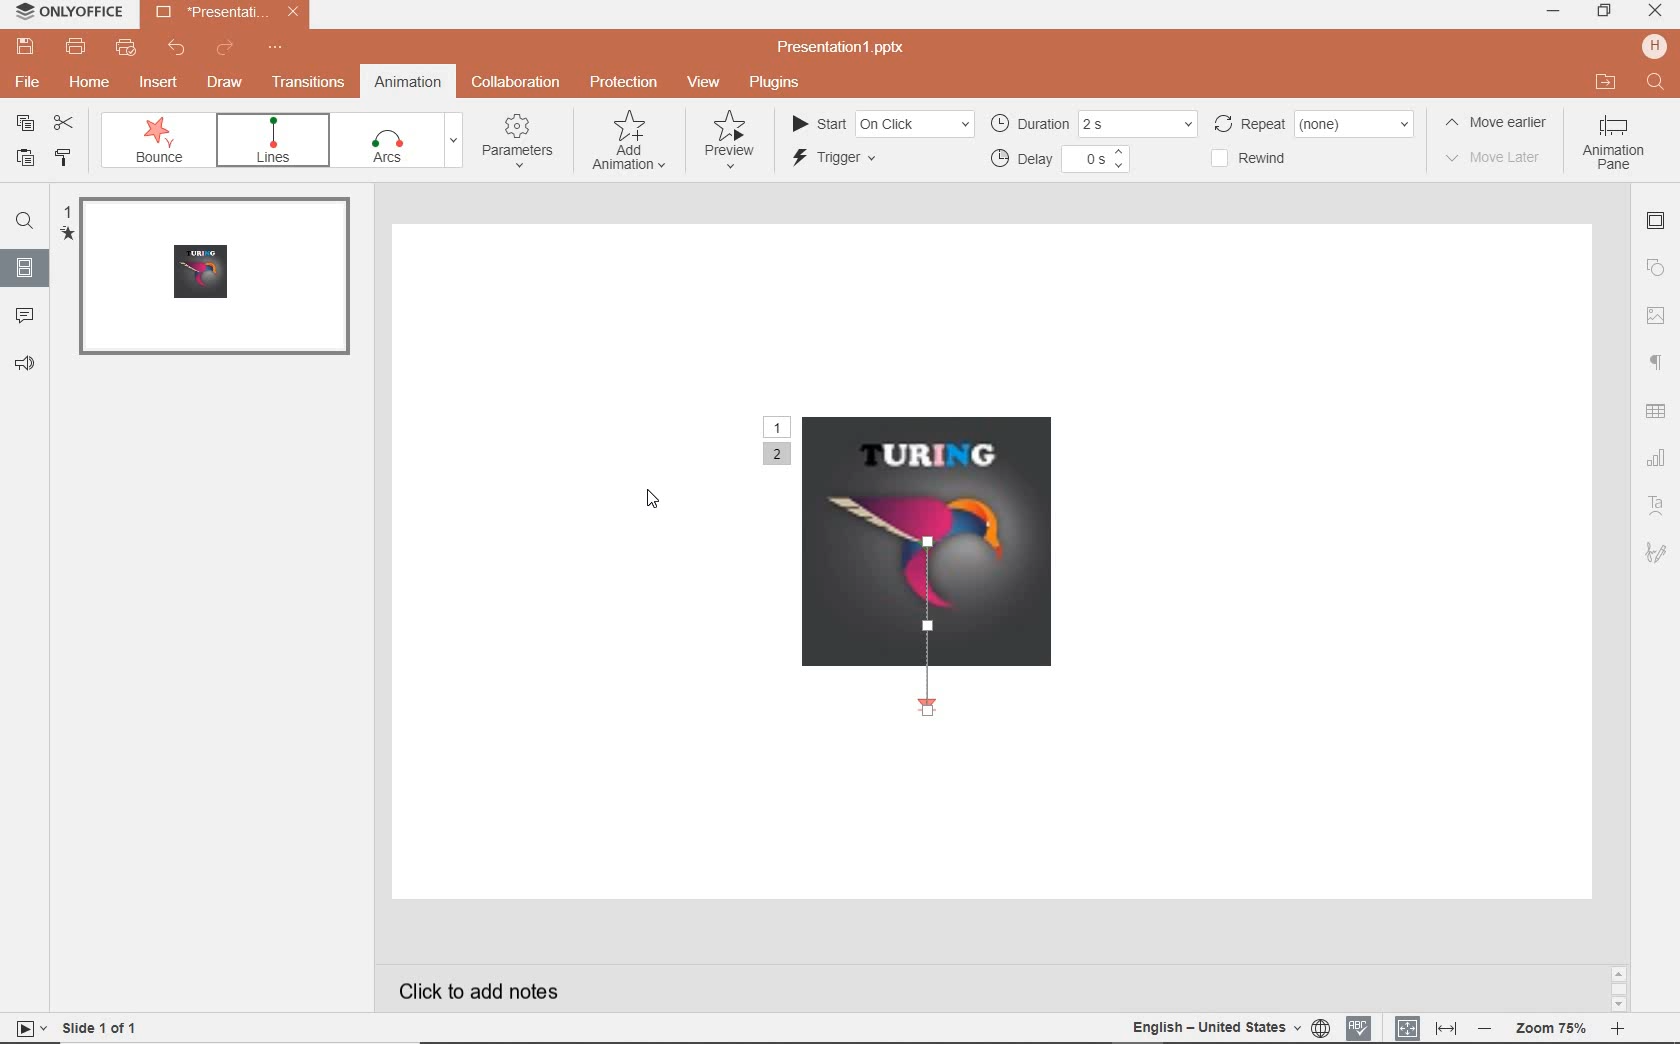 The image size is (1680, 1044). I want to click on add animation, so click(632, 143).